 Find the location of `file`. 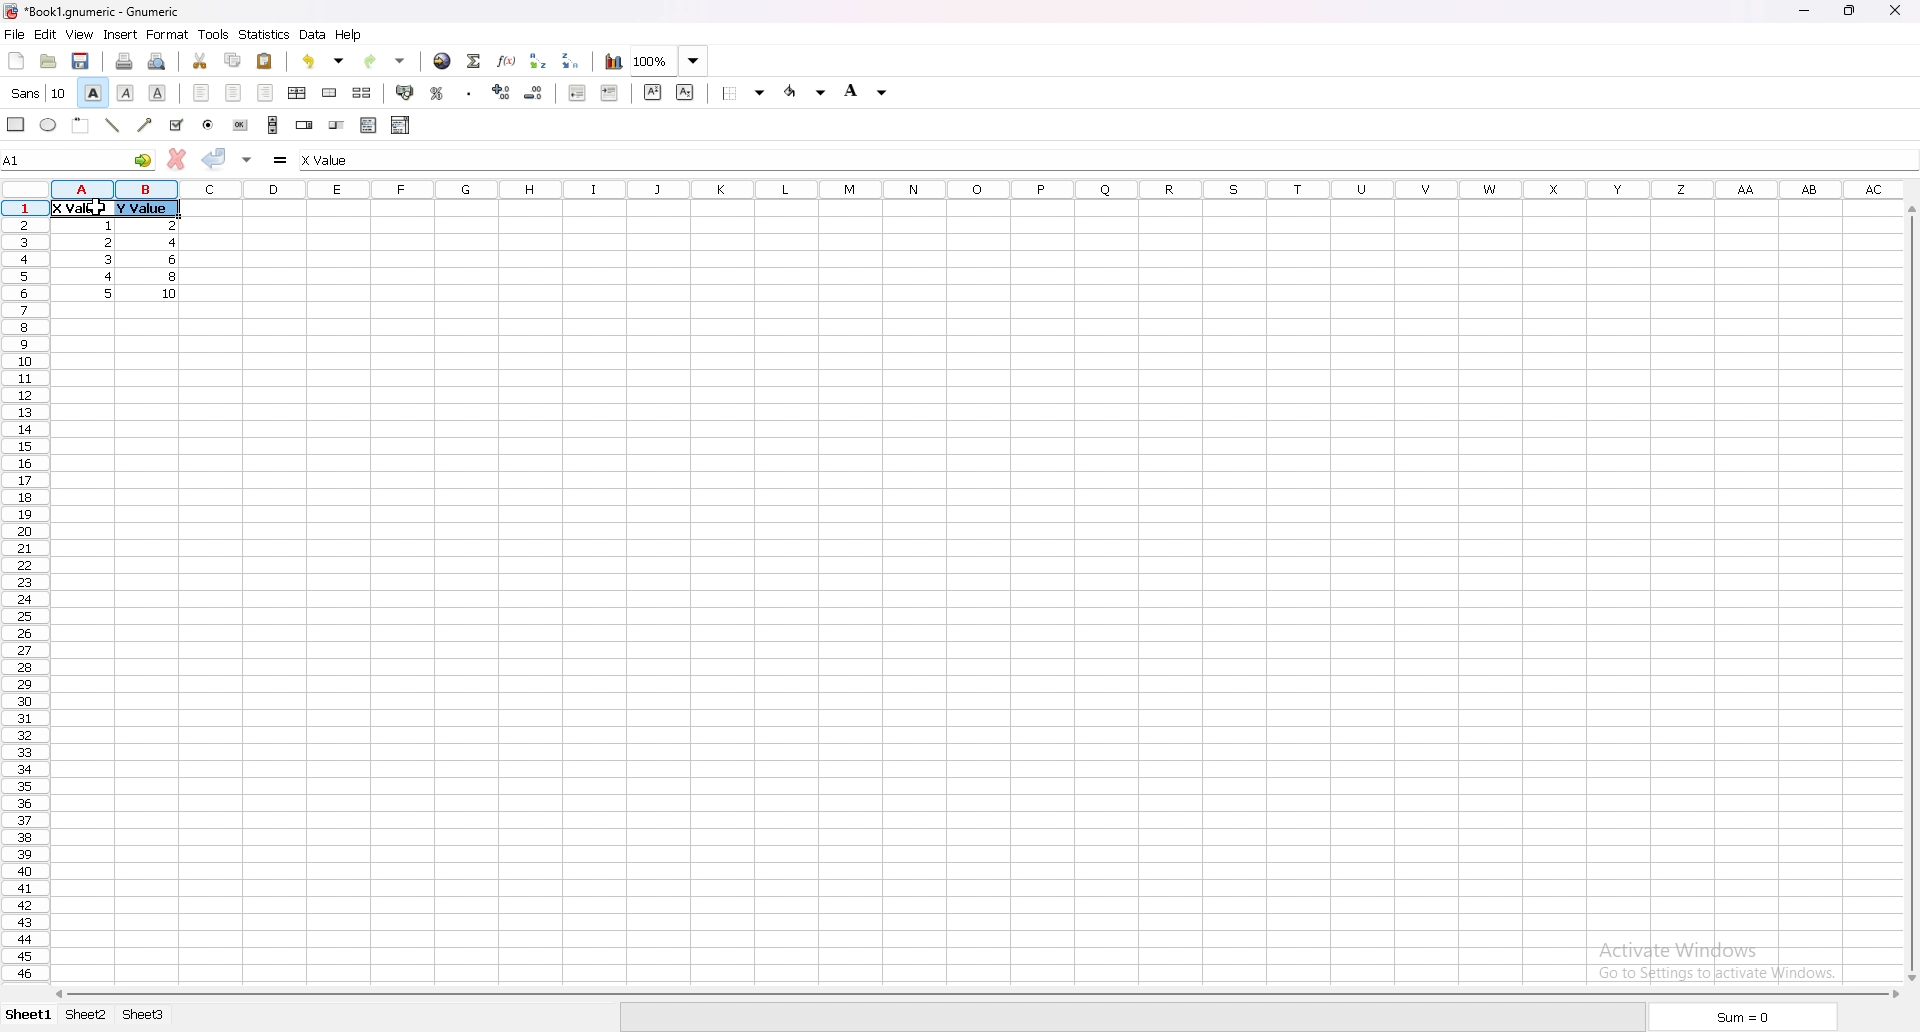

file is located at coordinates (14, 35).